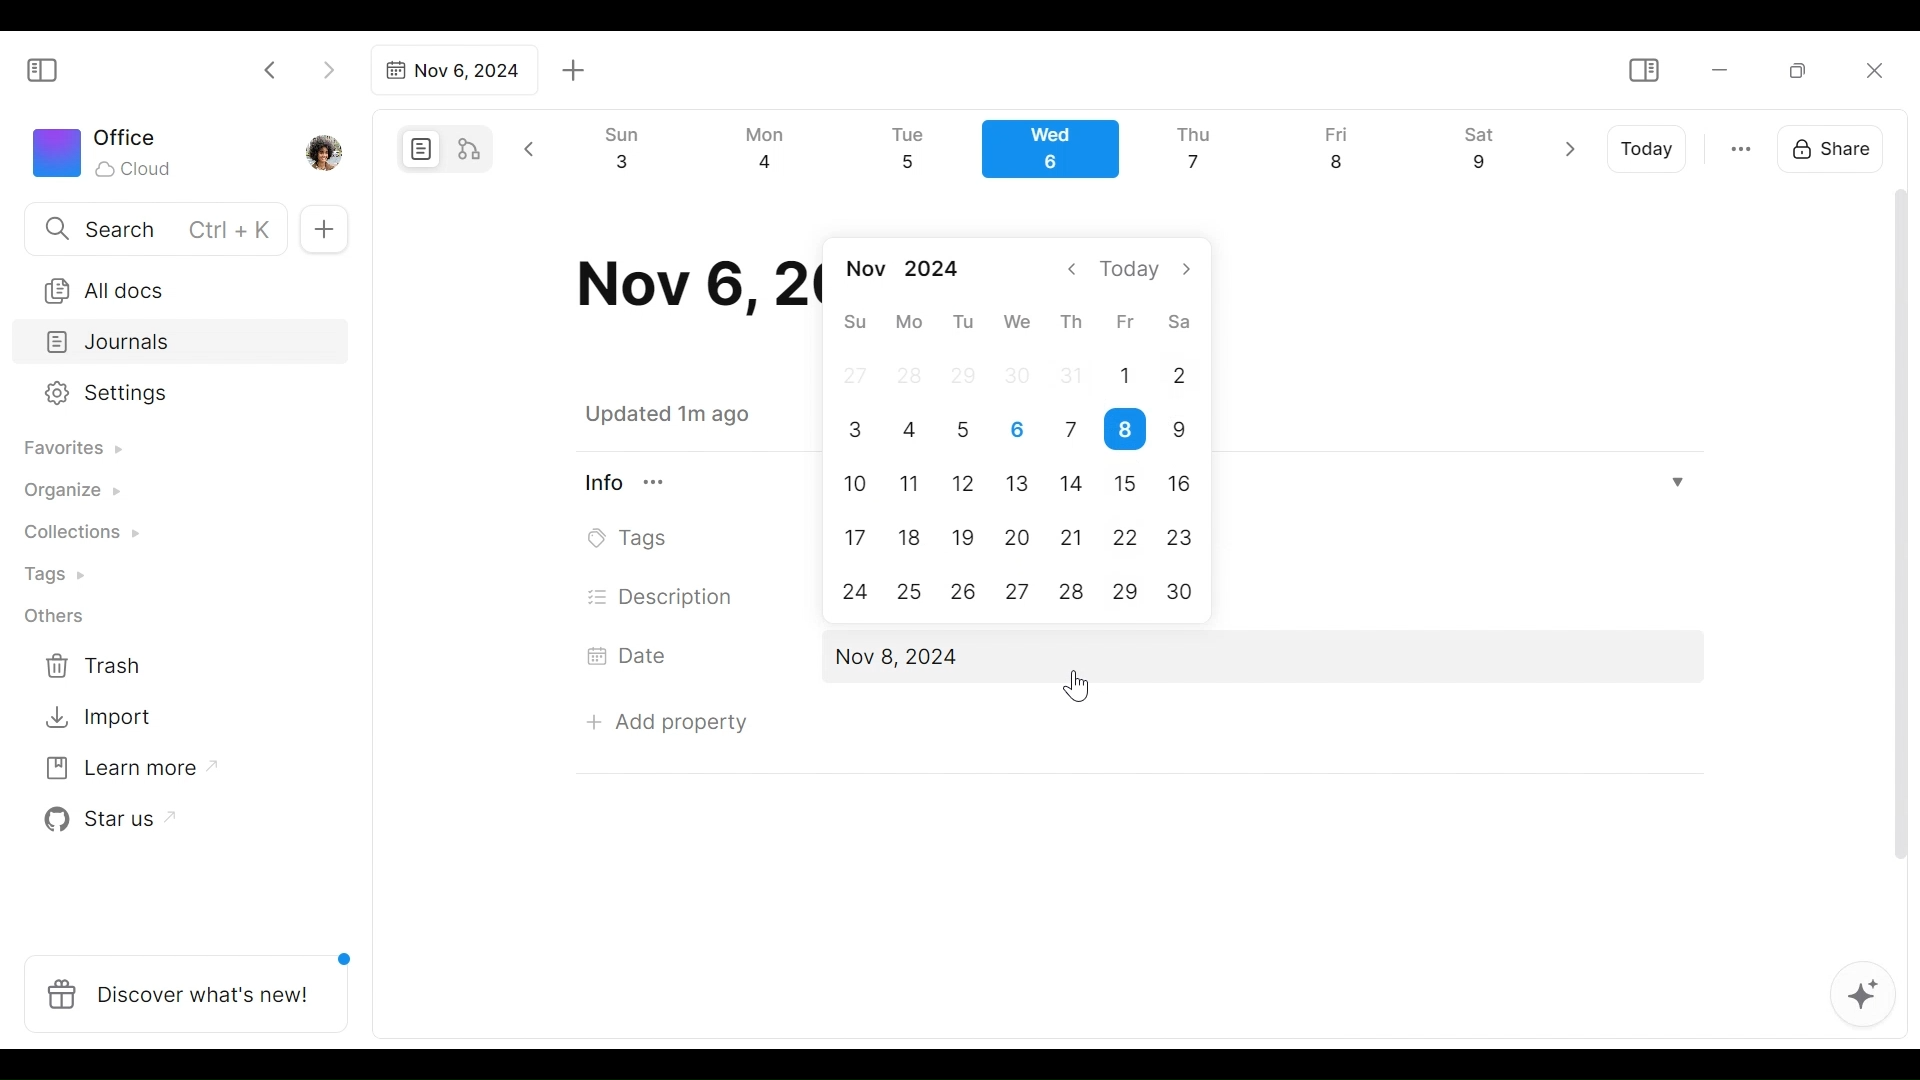 Image resolution: width=1920 pixels, height=1080 pixels. I want to click on Trash, so click(95, 666).